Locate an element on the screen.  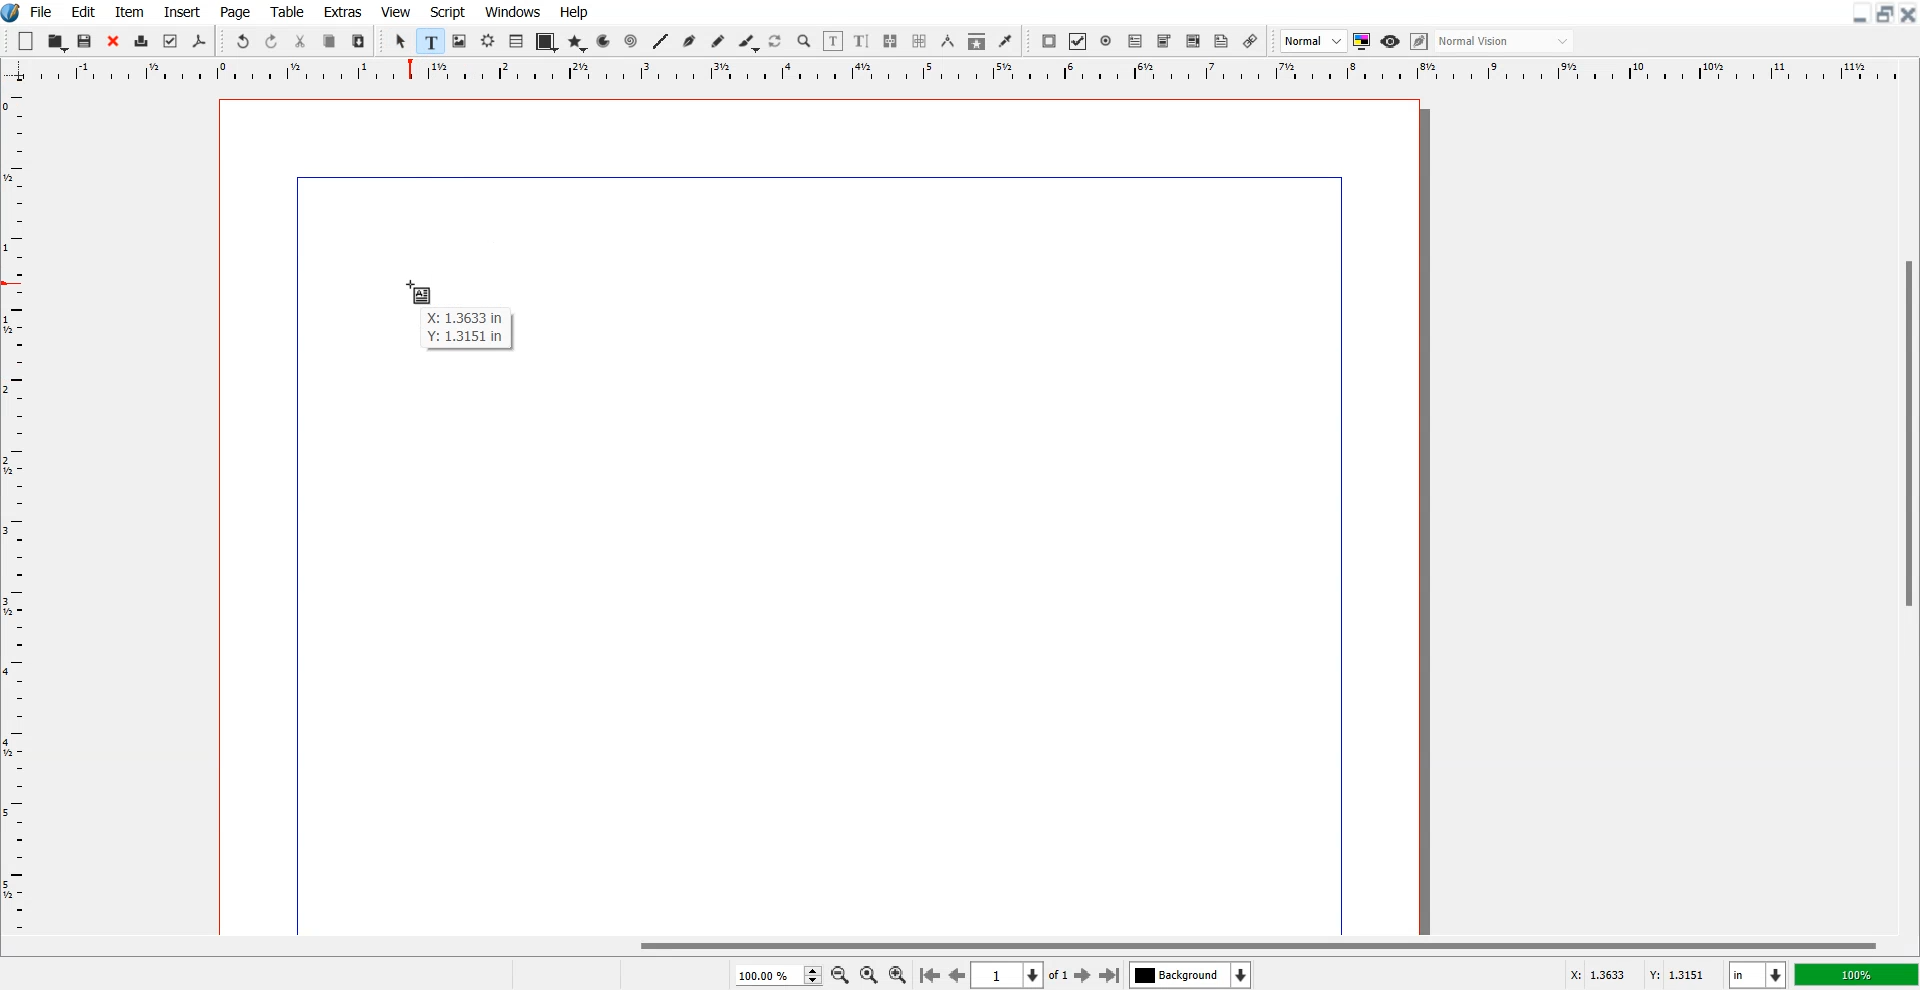
margin is located at coordinates (293, 559).